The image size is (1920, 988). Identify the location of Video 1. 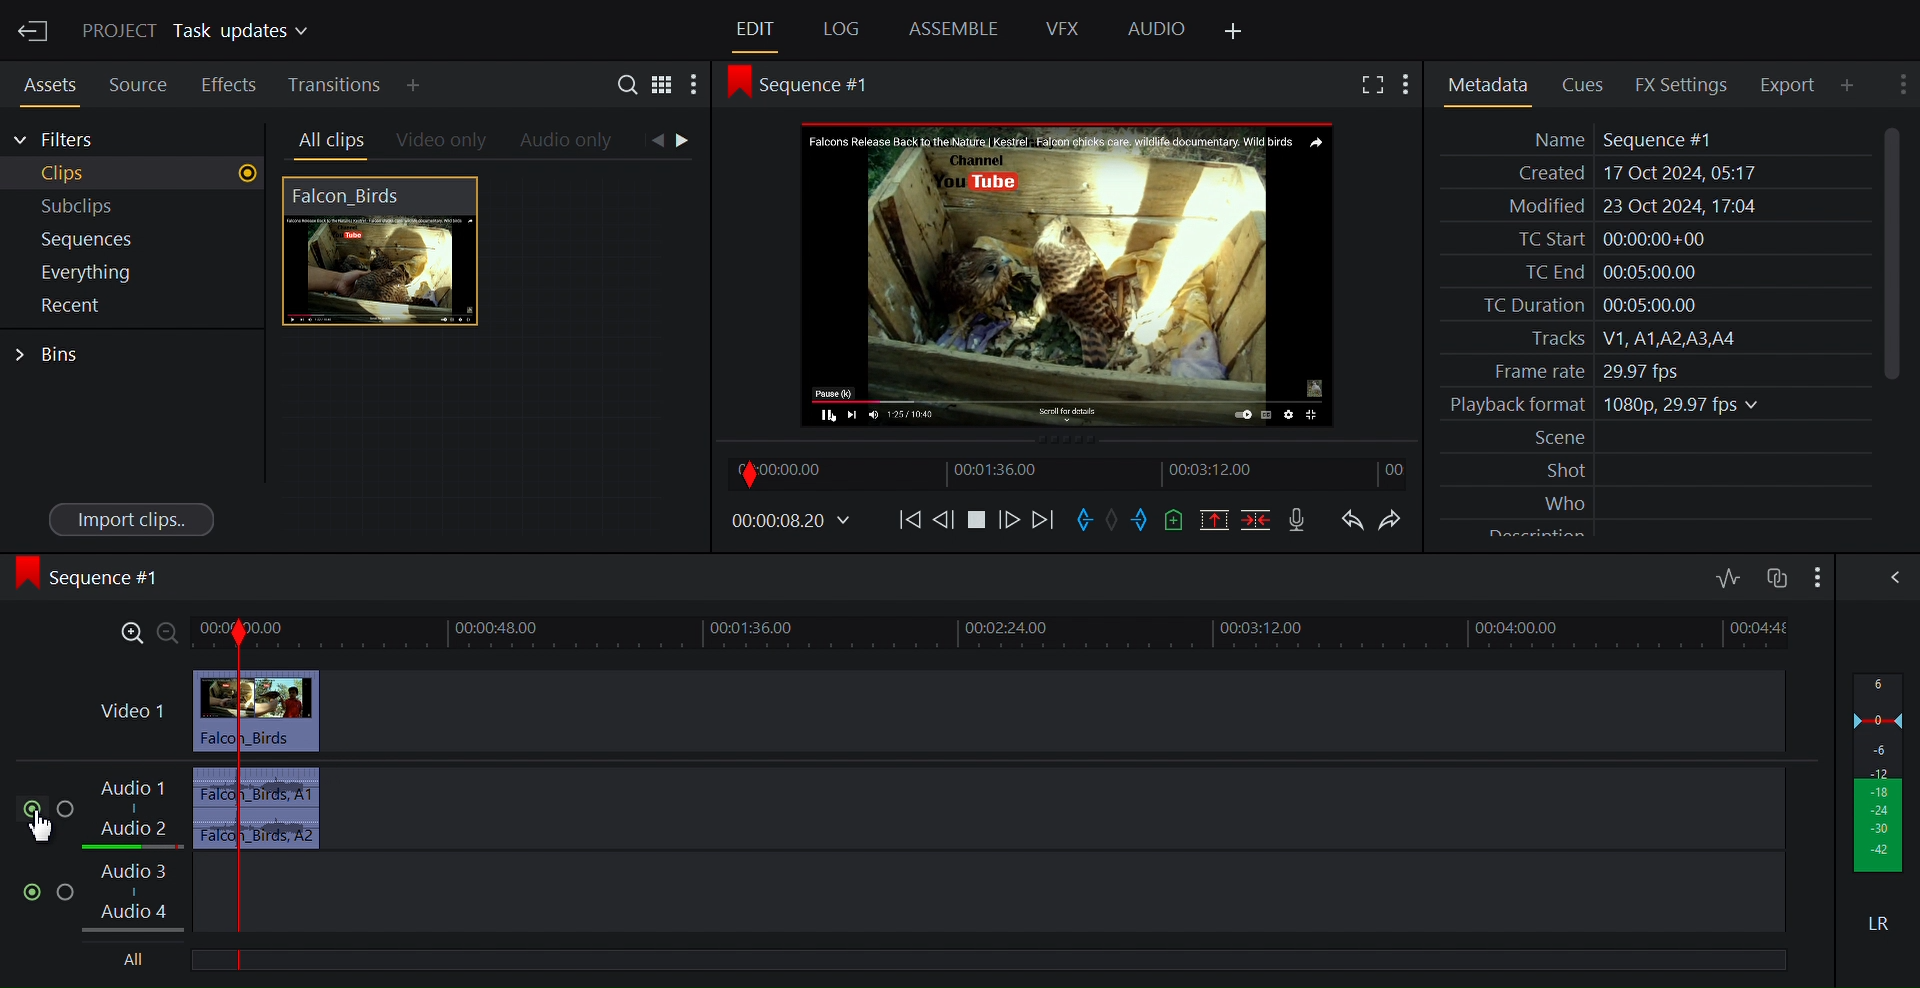
(132, 711).